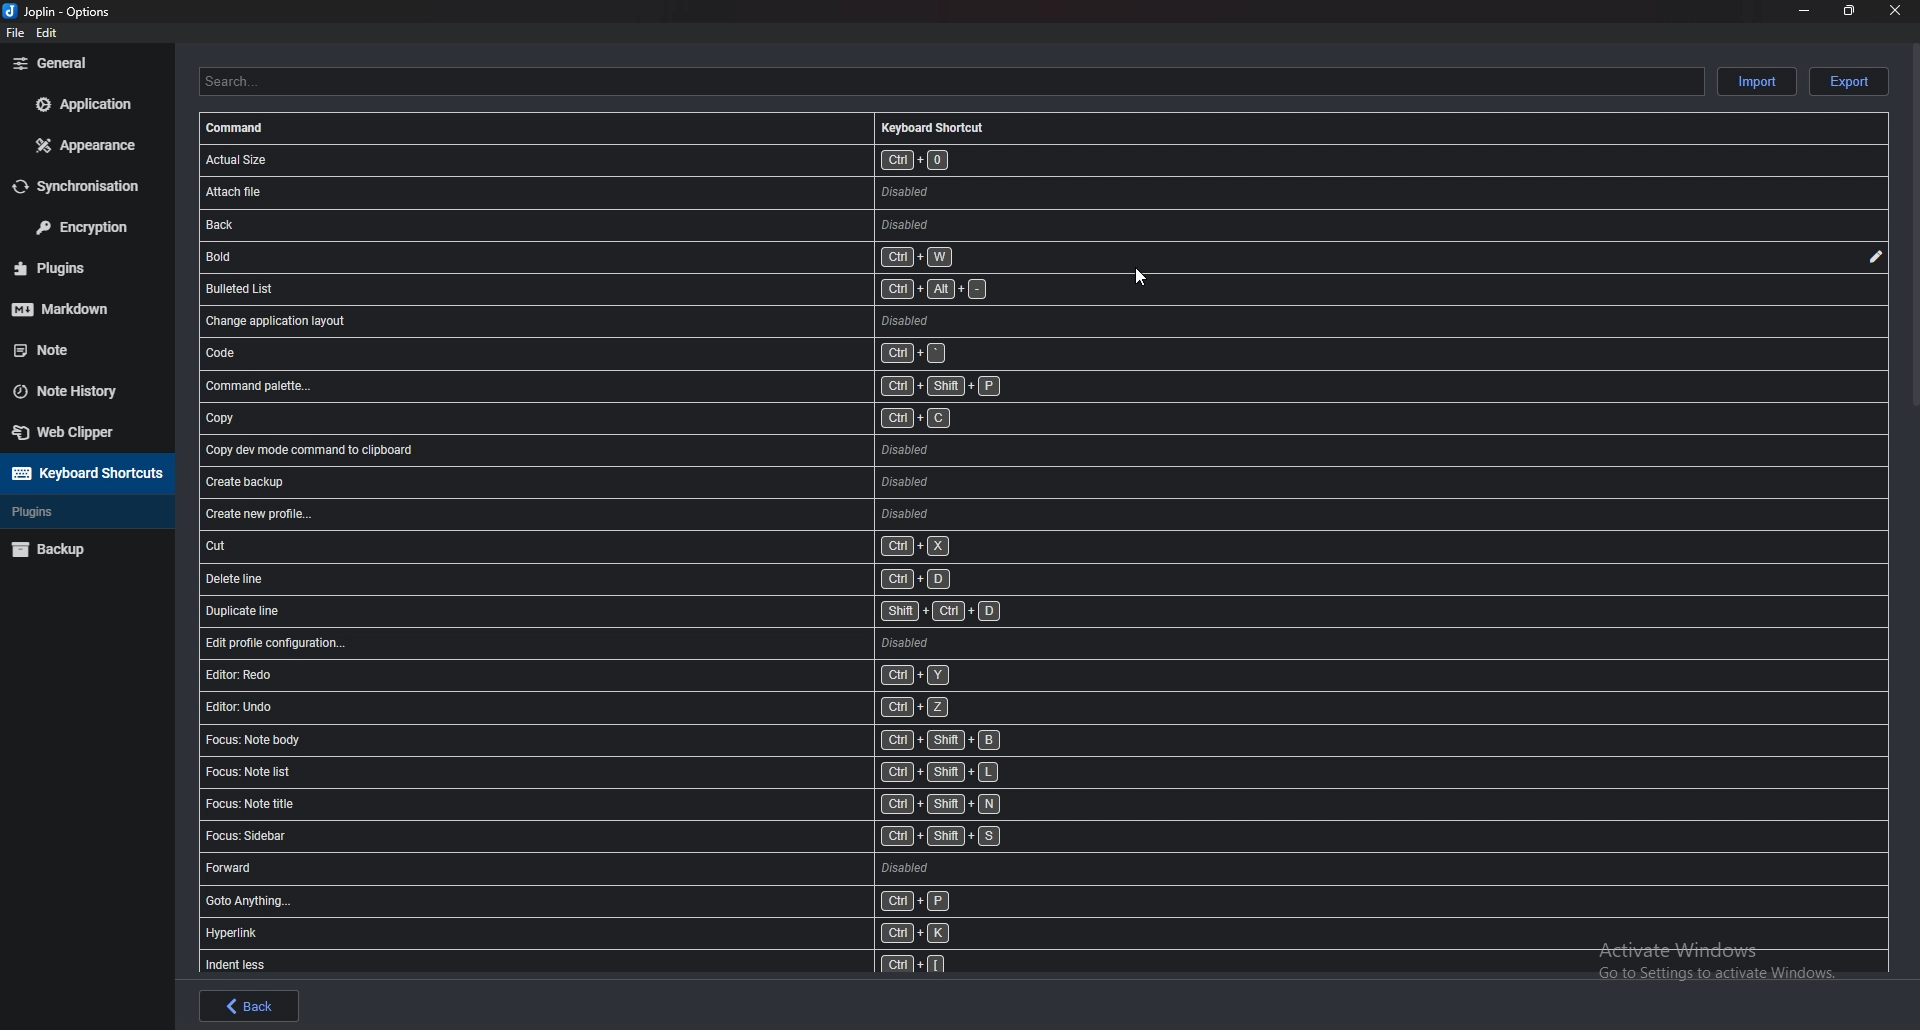  What do you see at coordinates (658, 806) in the screenshot?
I see `shortcut` at bounding box center [658, 806].